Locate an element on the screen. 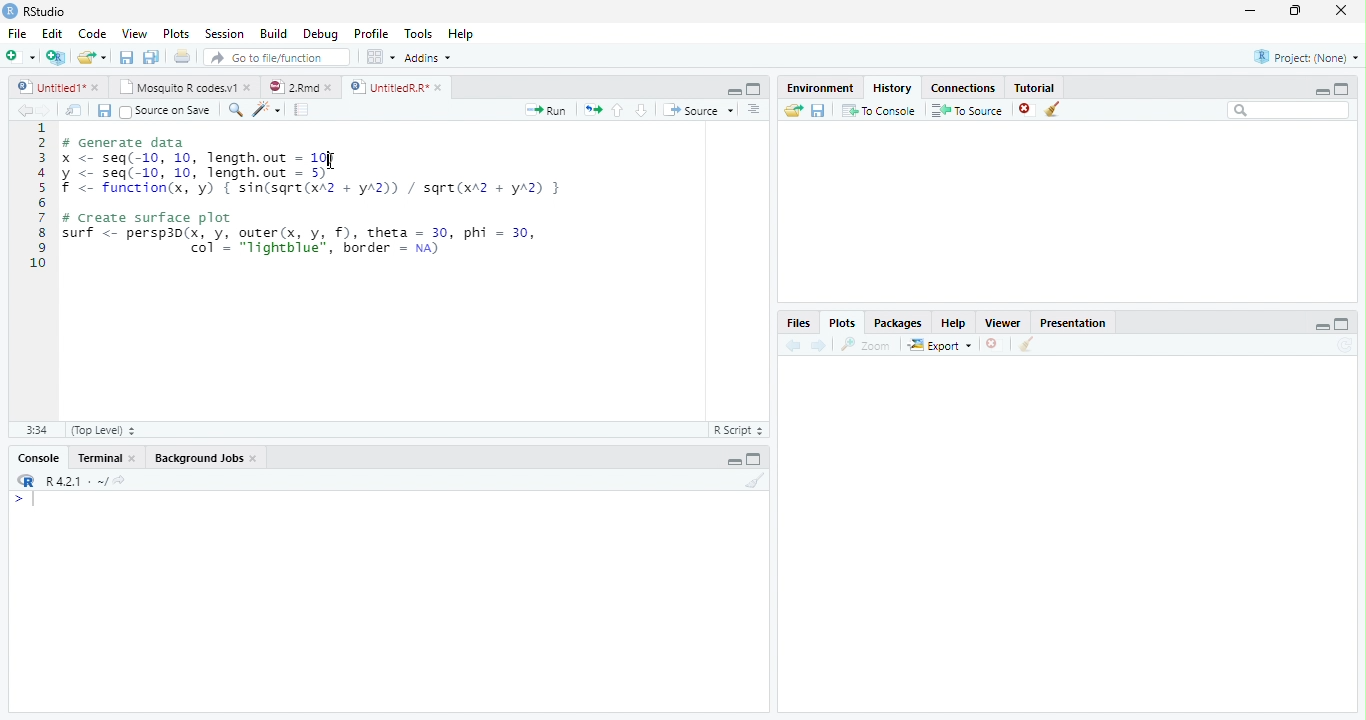  Addins is located at coordinates (428, 58).